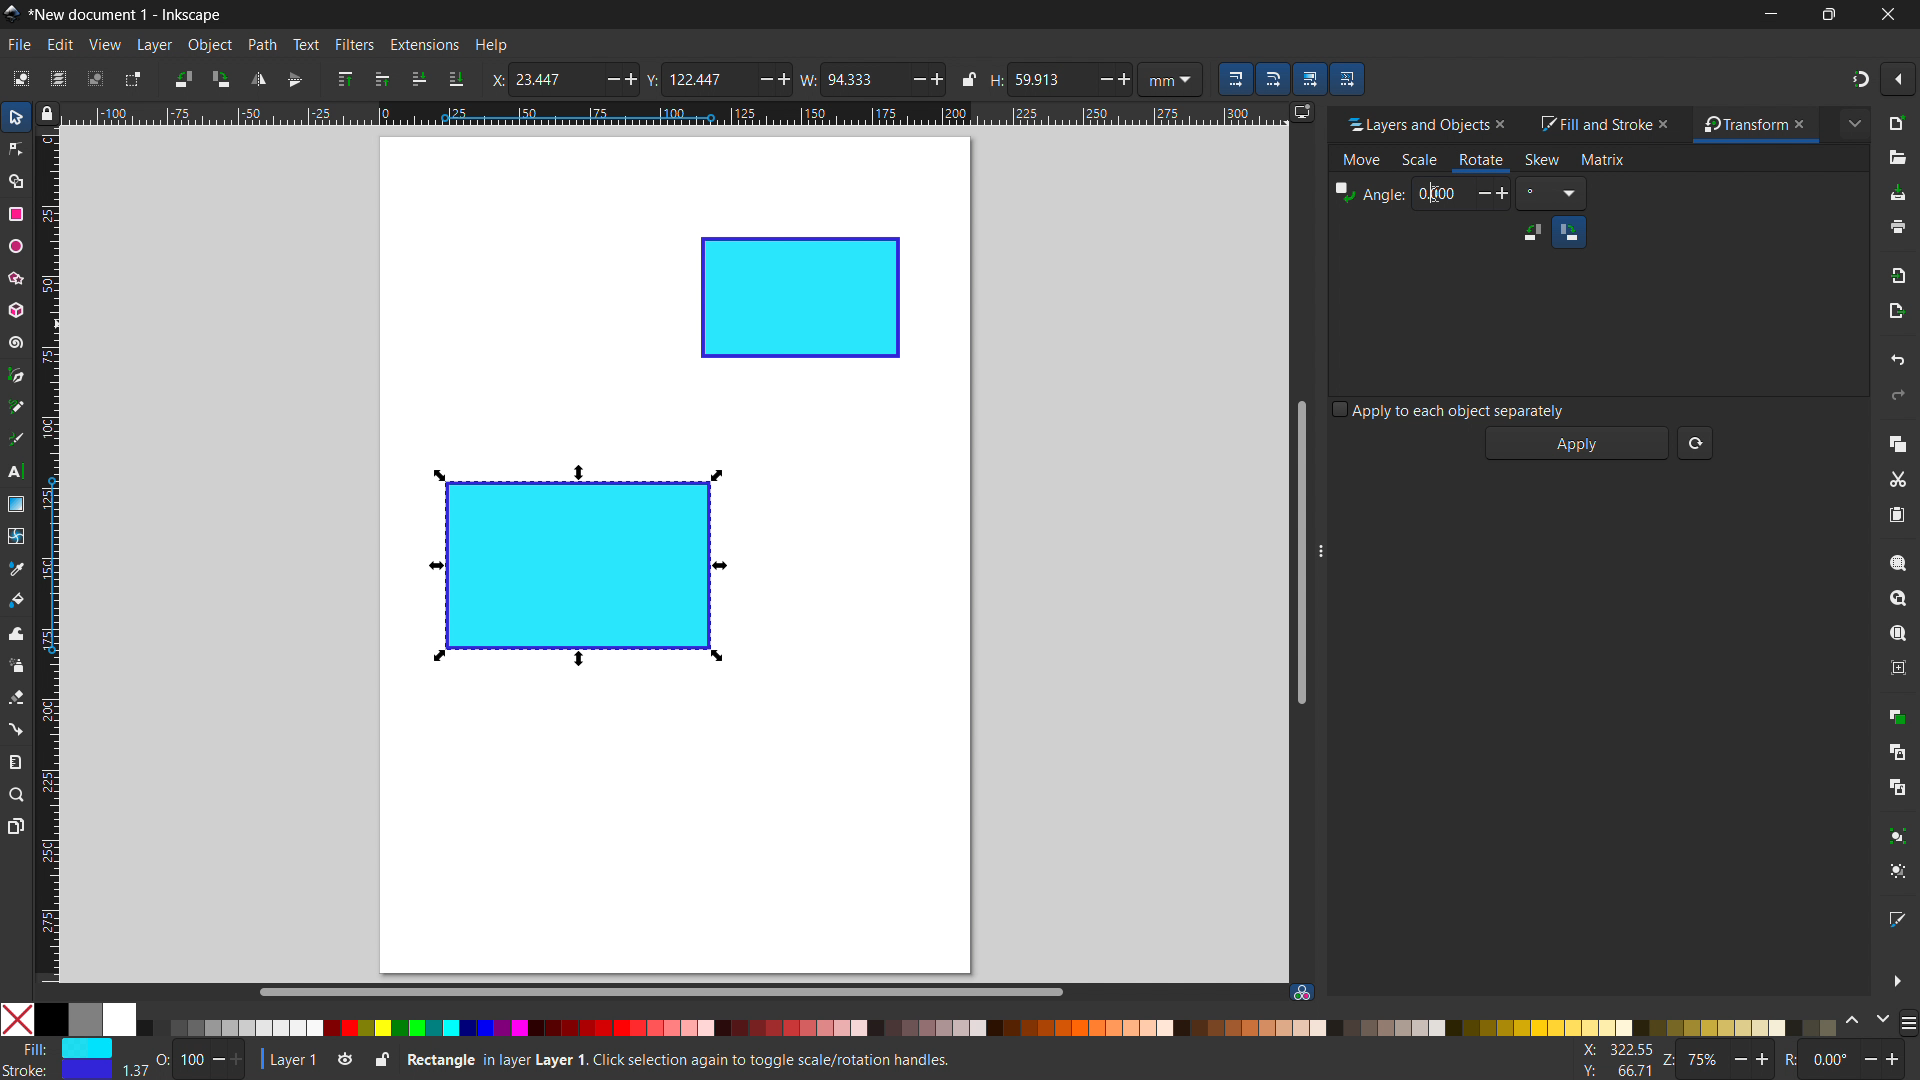 The height and width of the screenshot is (1080, 1920). Describe the element at coordinates (1272, 79) in the screenshot. I see `when scaling rectangle, scale the radii of the rounded corners` at that location.